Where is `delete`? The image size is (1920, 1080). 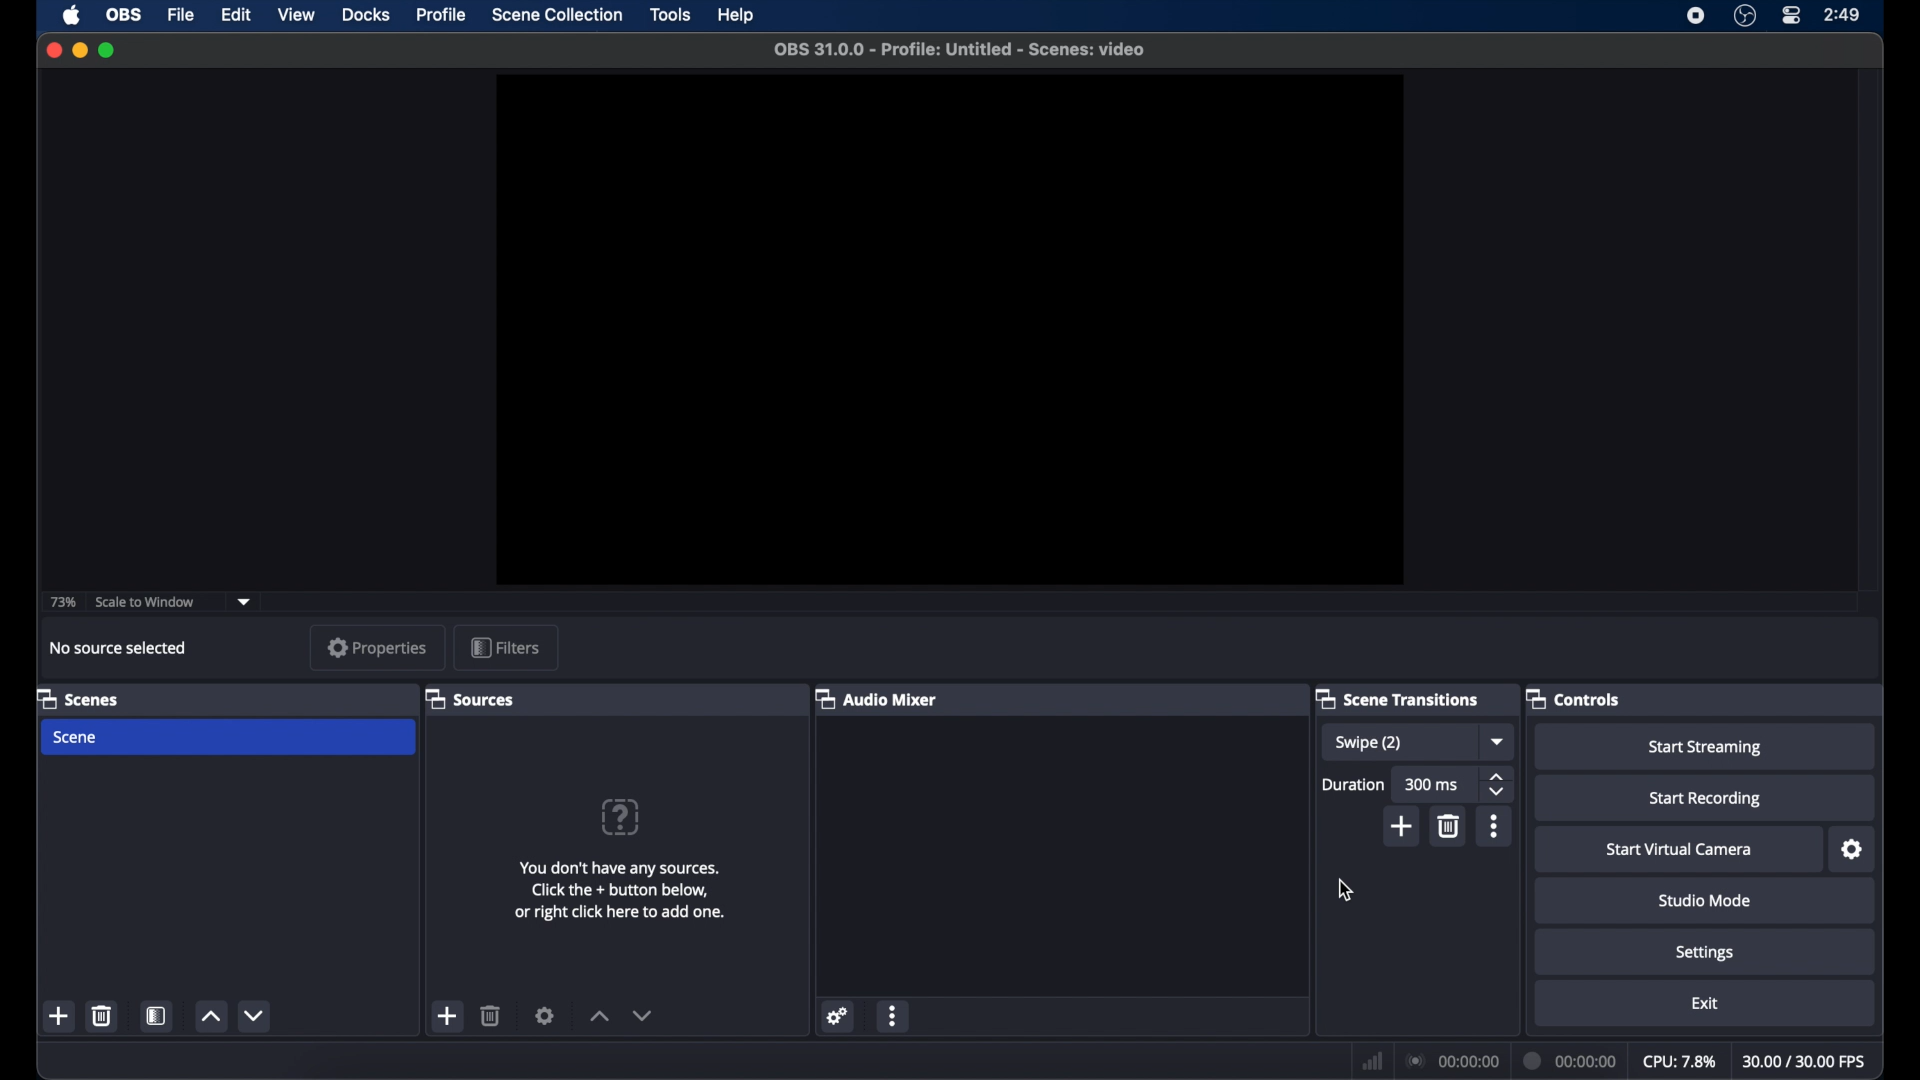 delete is located at coordinates (1451, 826).